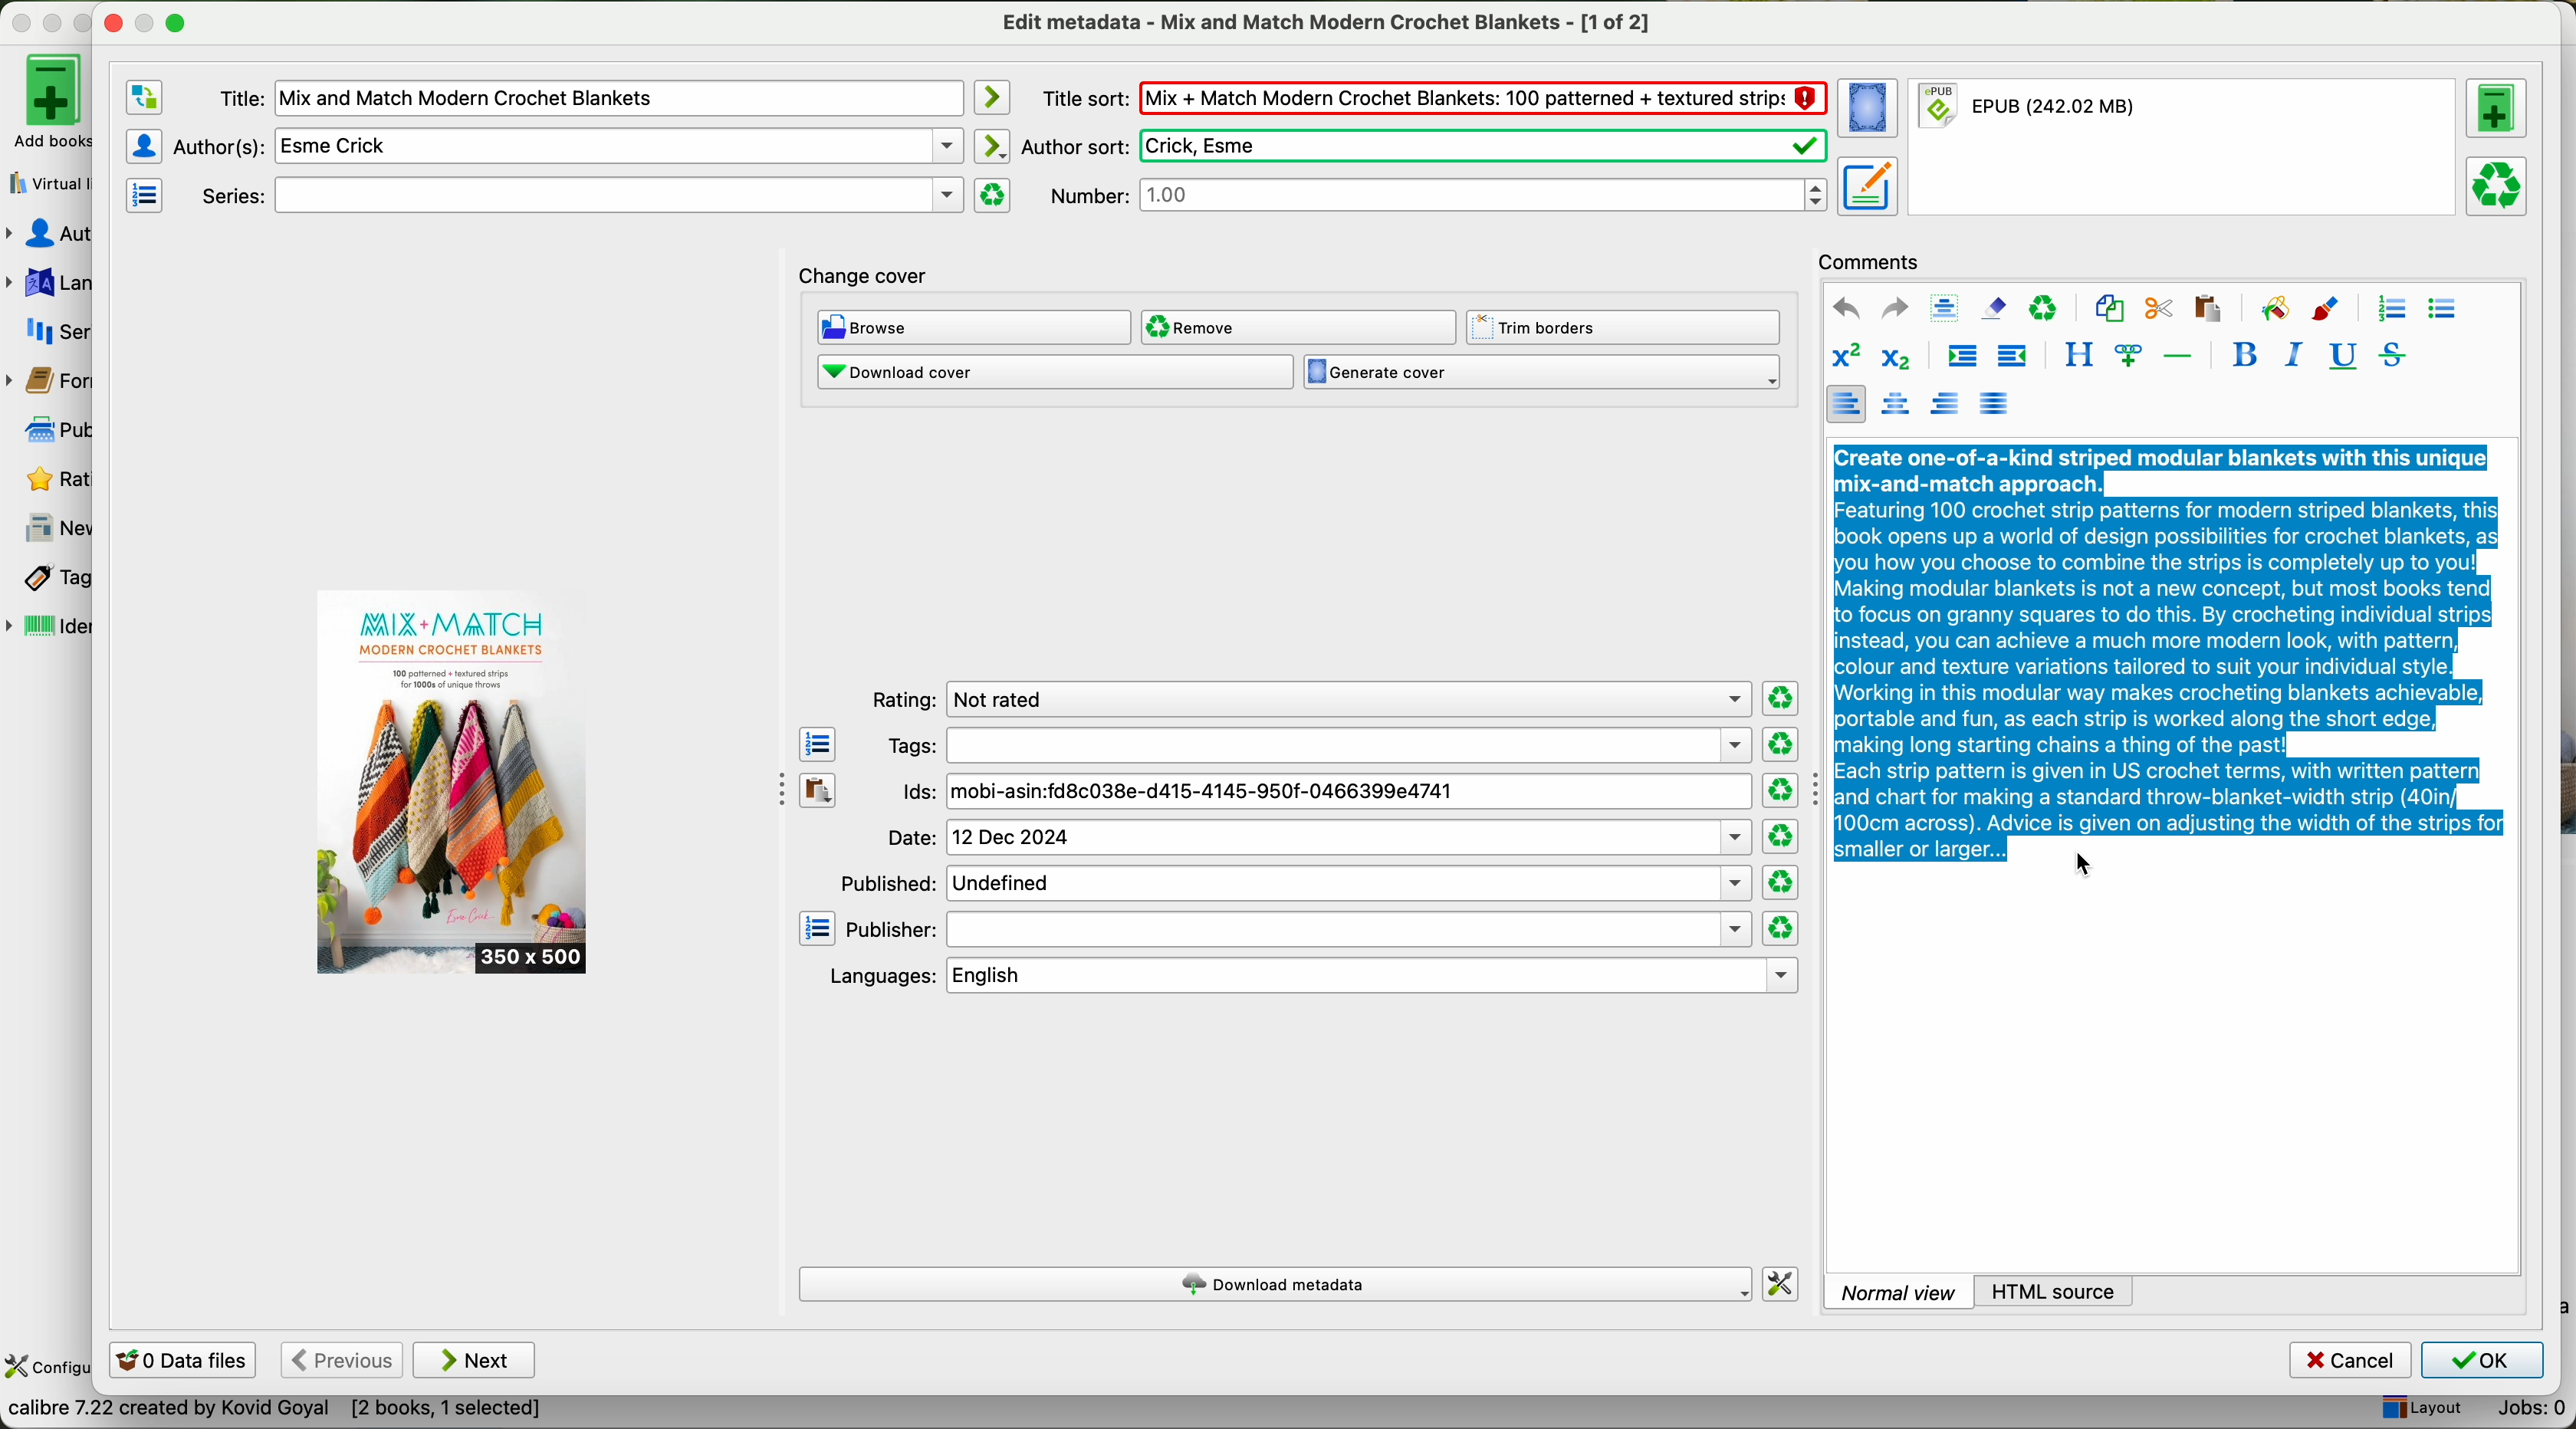 The width and height of the screenshot is (2576, 1429). What do you see at coordinates (1946, 402) in the screenshot?
I see `align right` at bounding box center [1946, 402].